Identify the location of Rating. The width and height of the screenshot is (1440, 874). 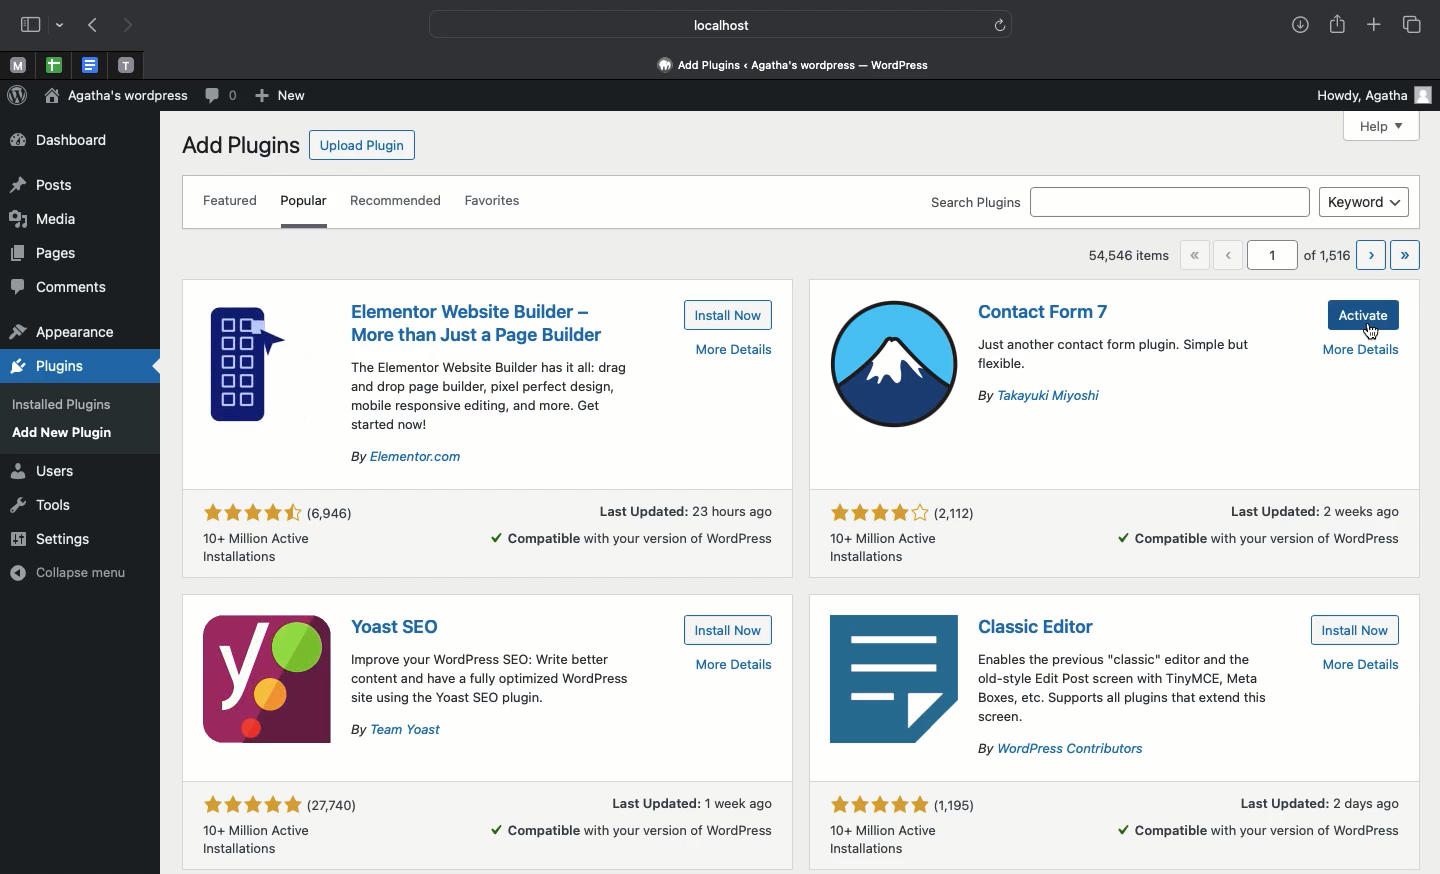
(909, 536).